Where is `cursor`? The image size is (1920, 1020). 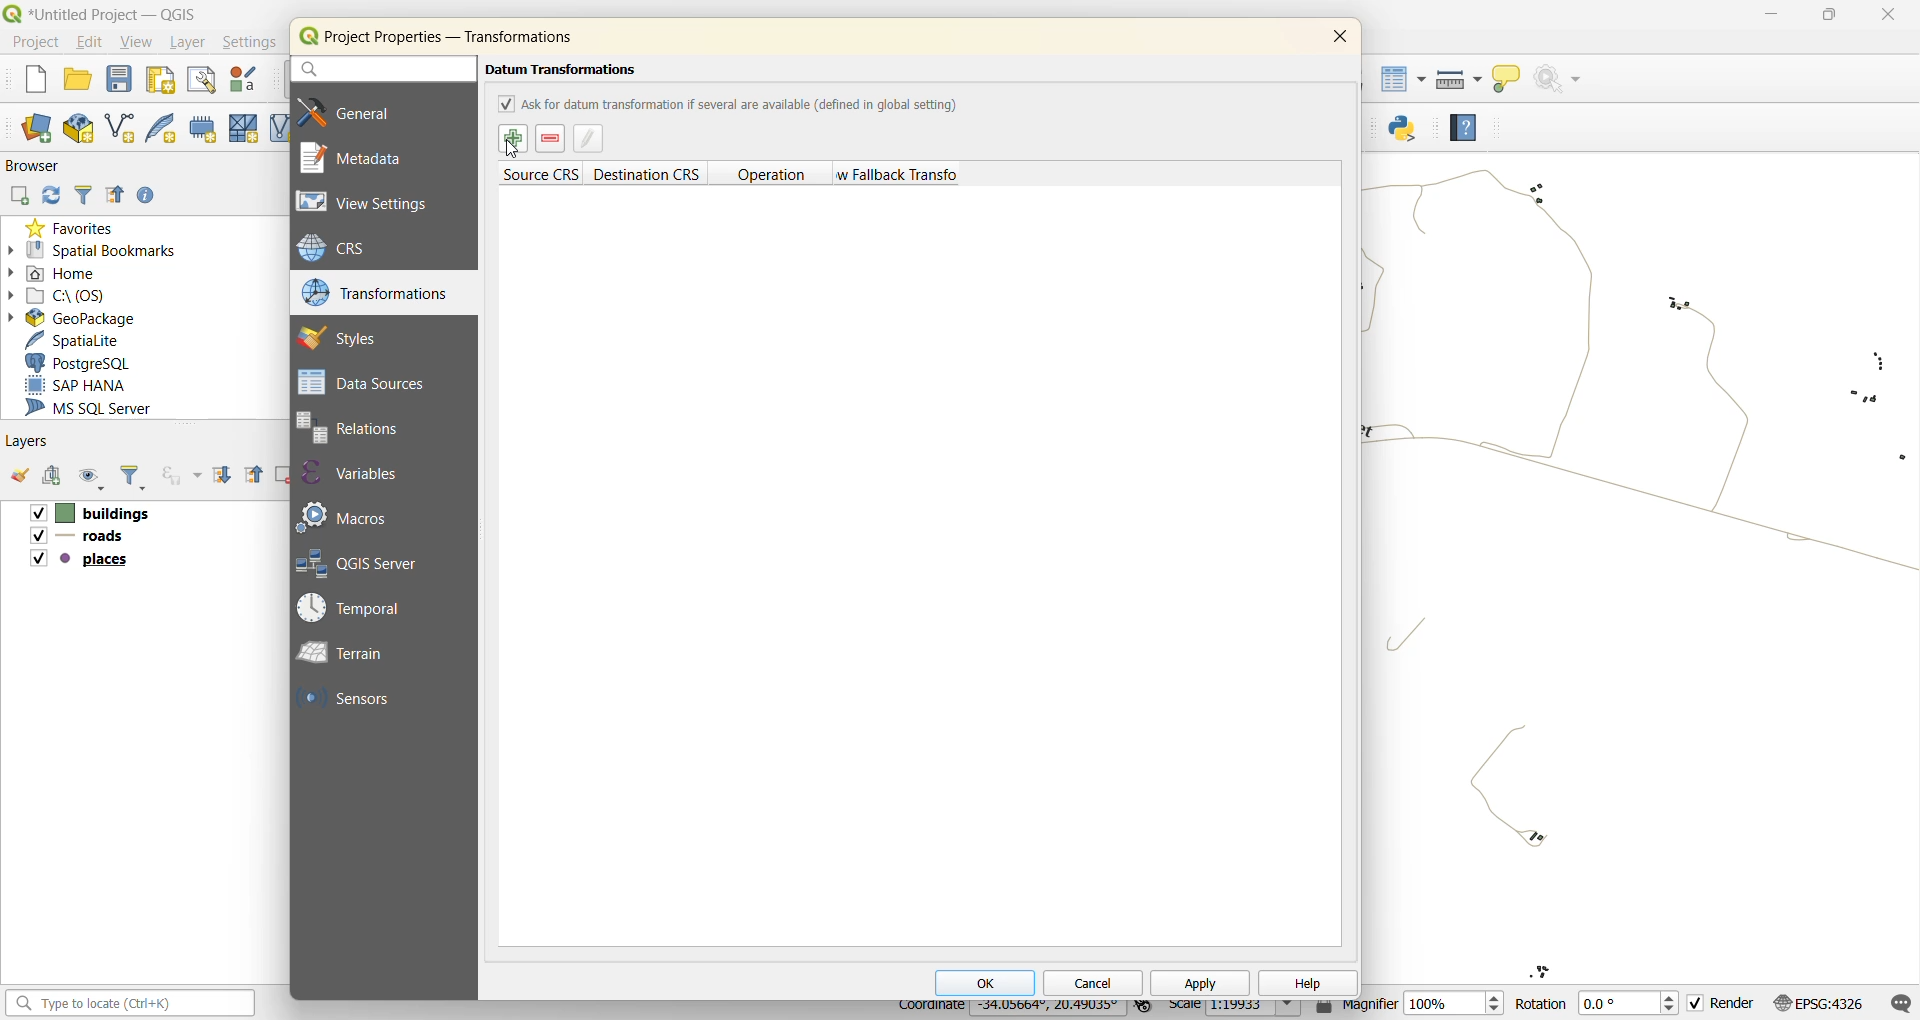
cursor is located at coordinates (513, 150).